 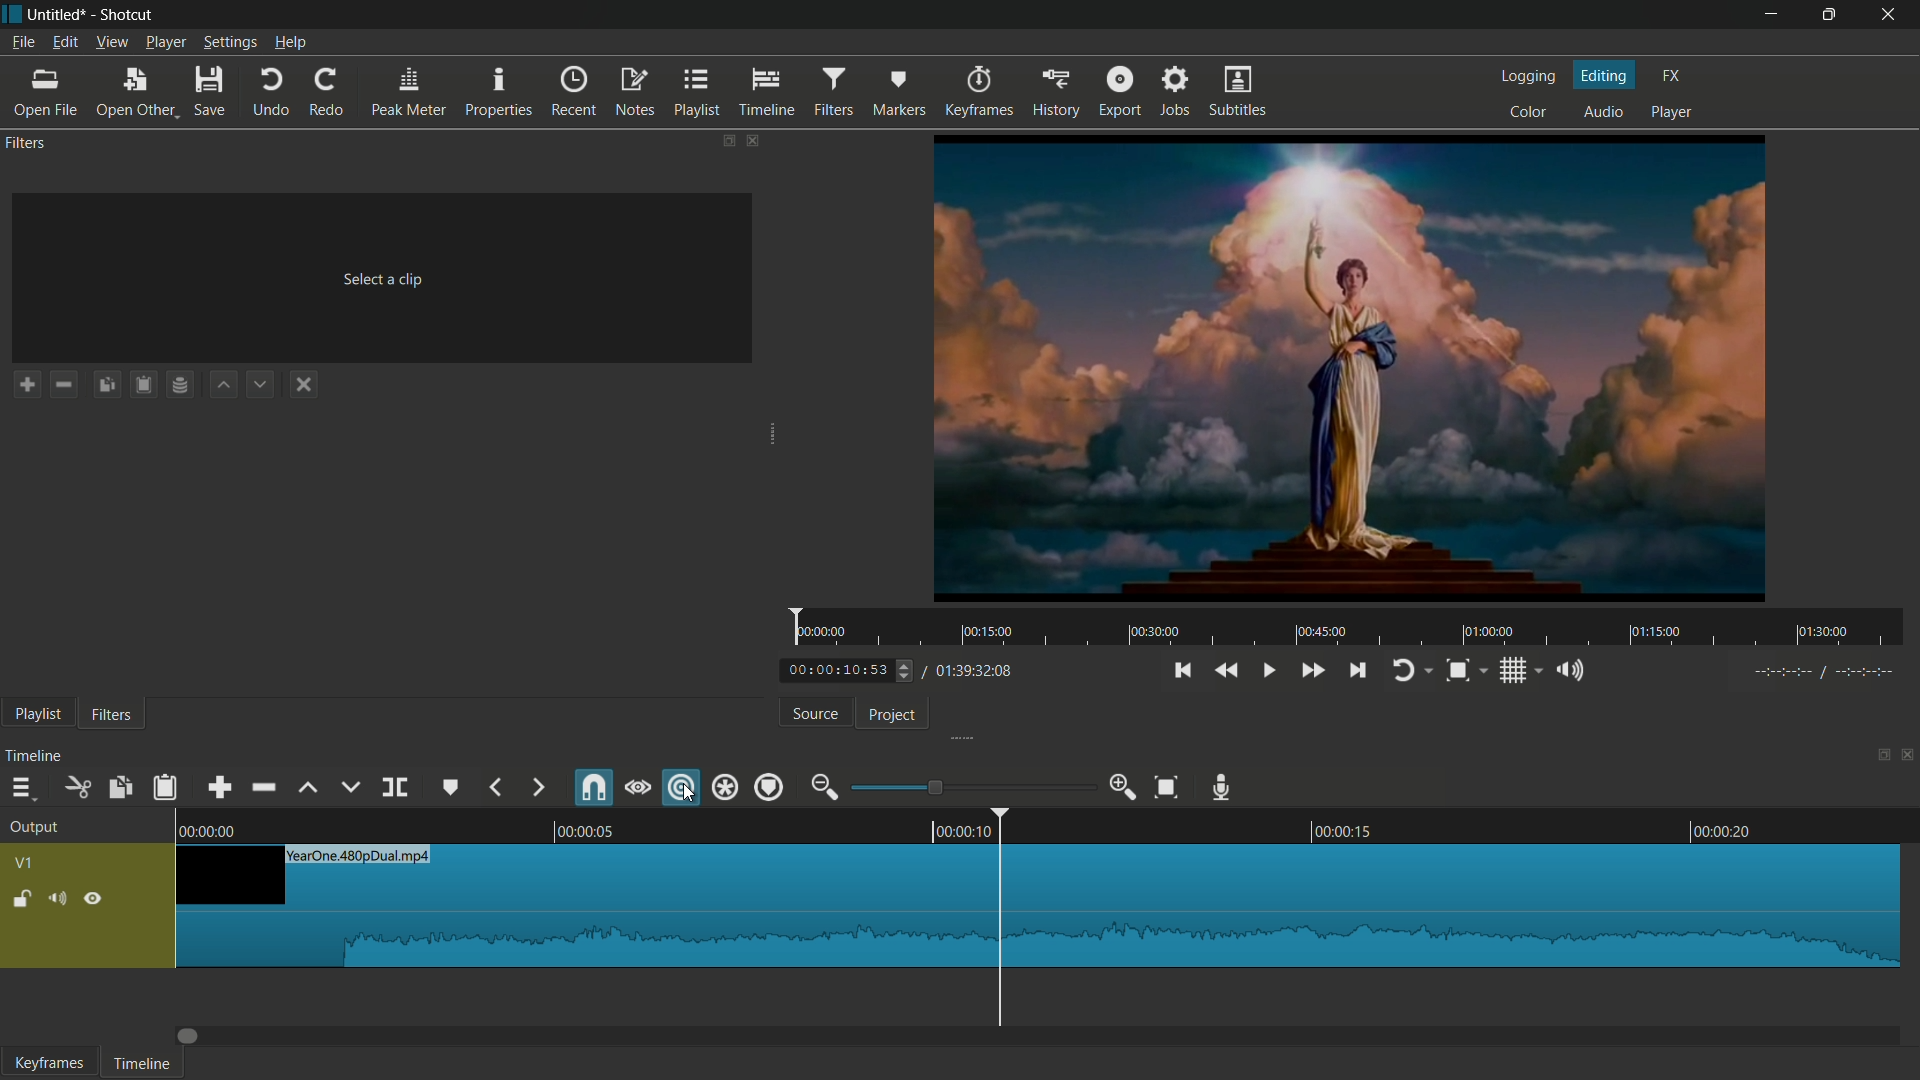 I want to click on color, so click(x=1528, y=111).